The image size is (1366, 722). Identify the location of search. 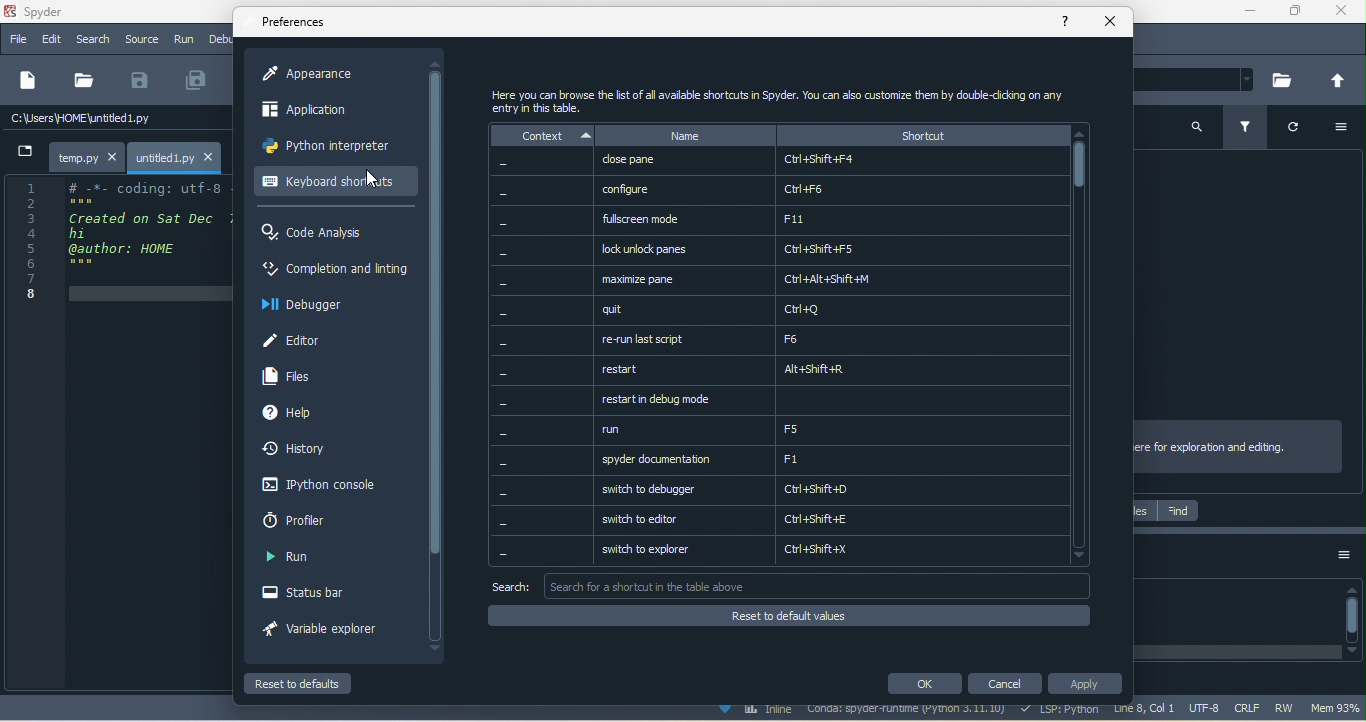
(798, 584).